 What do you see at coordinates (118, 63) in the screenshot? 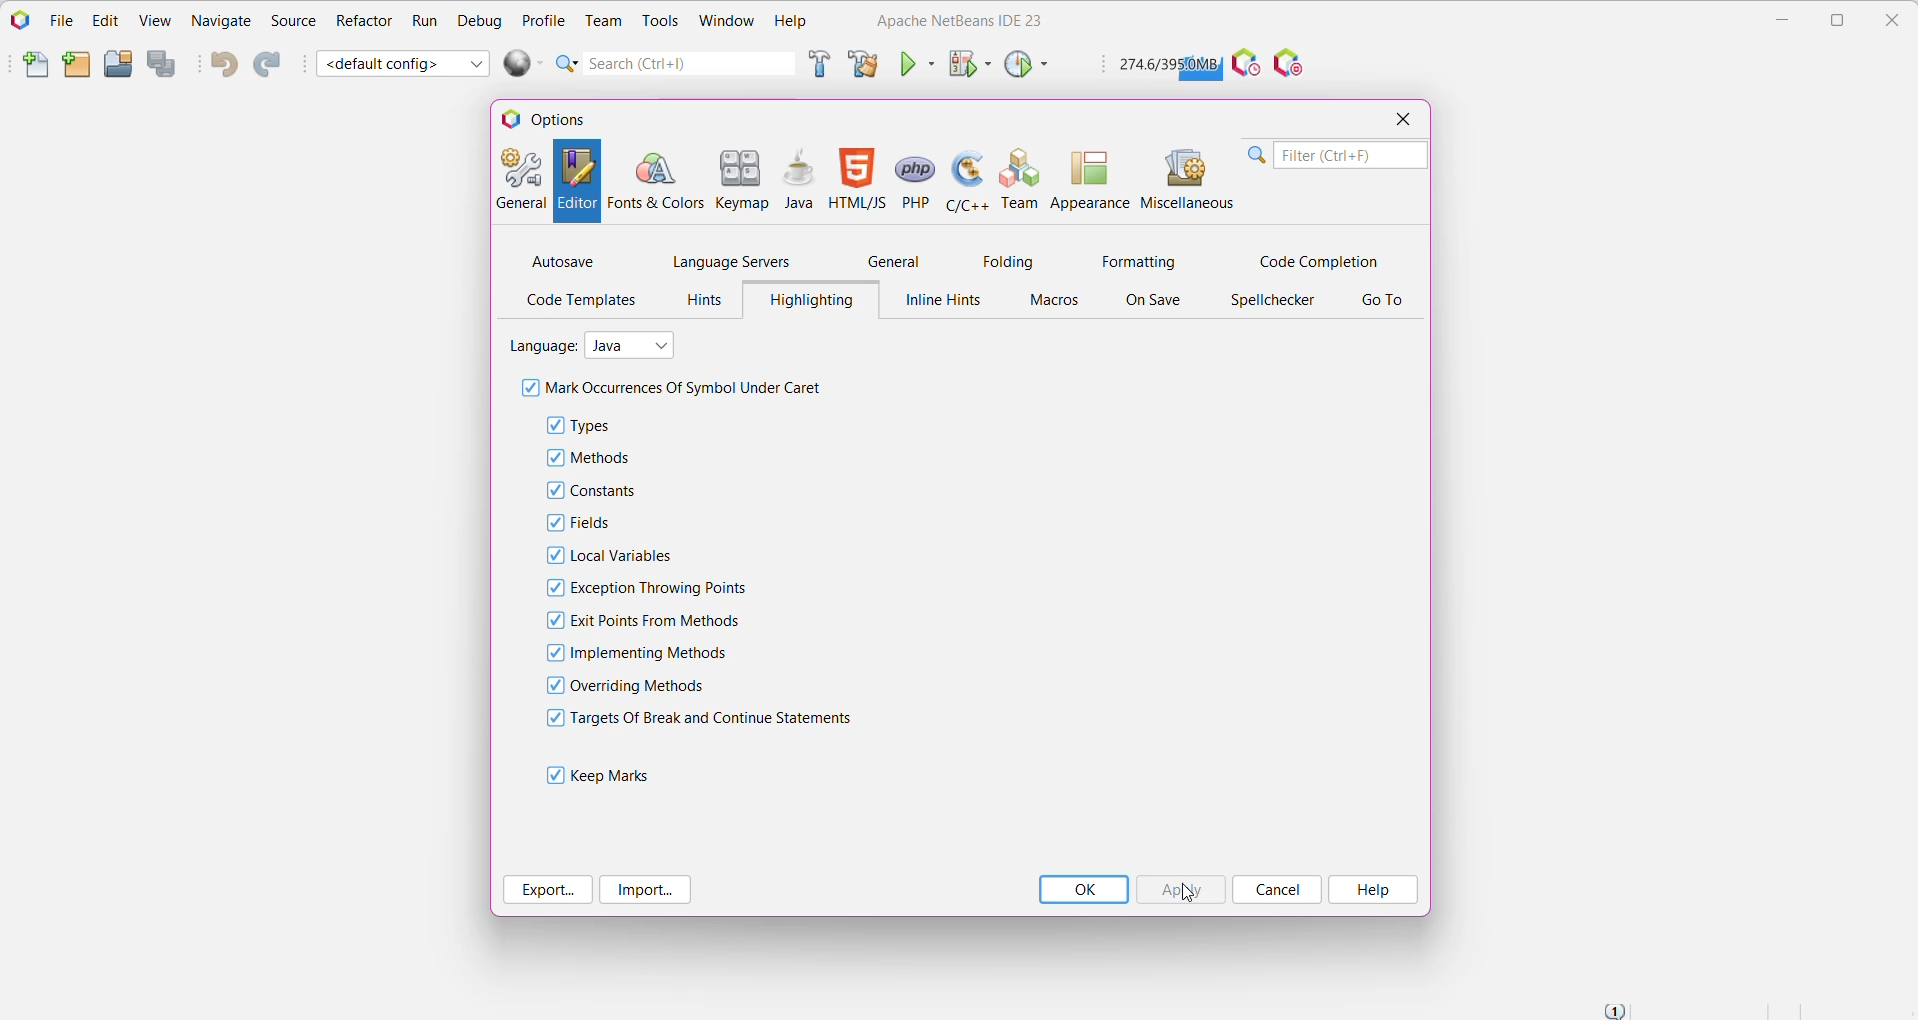
I see `Open Project` at bounding box center [118, 63].